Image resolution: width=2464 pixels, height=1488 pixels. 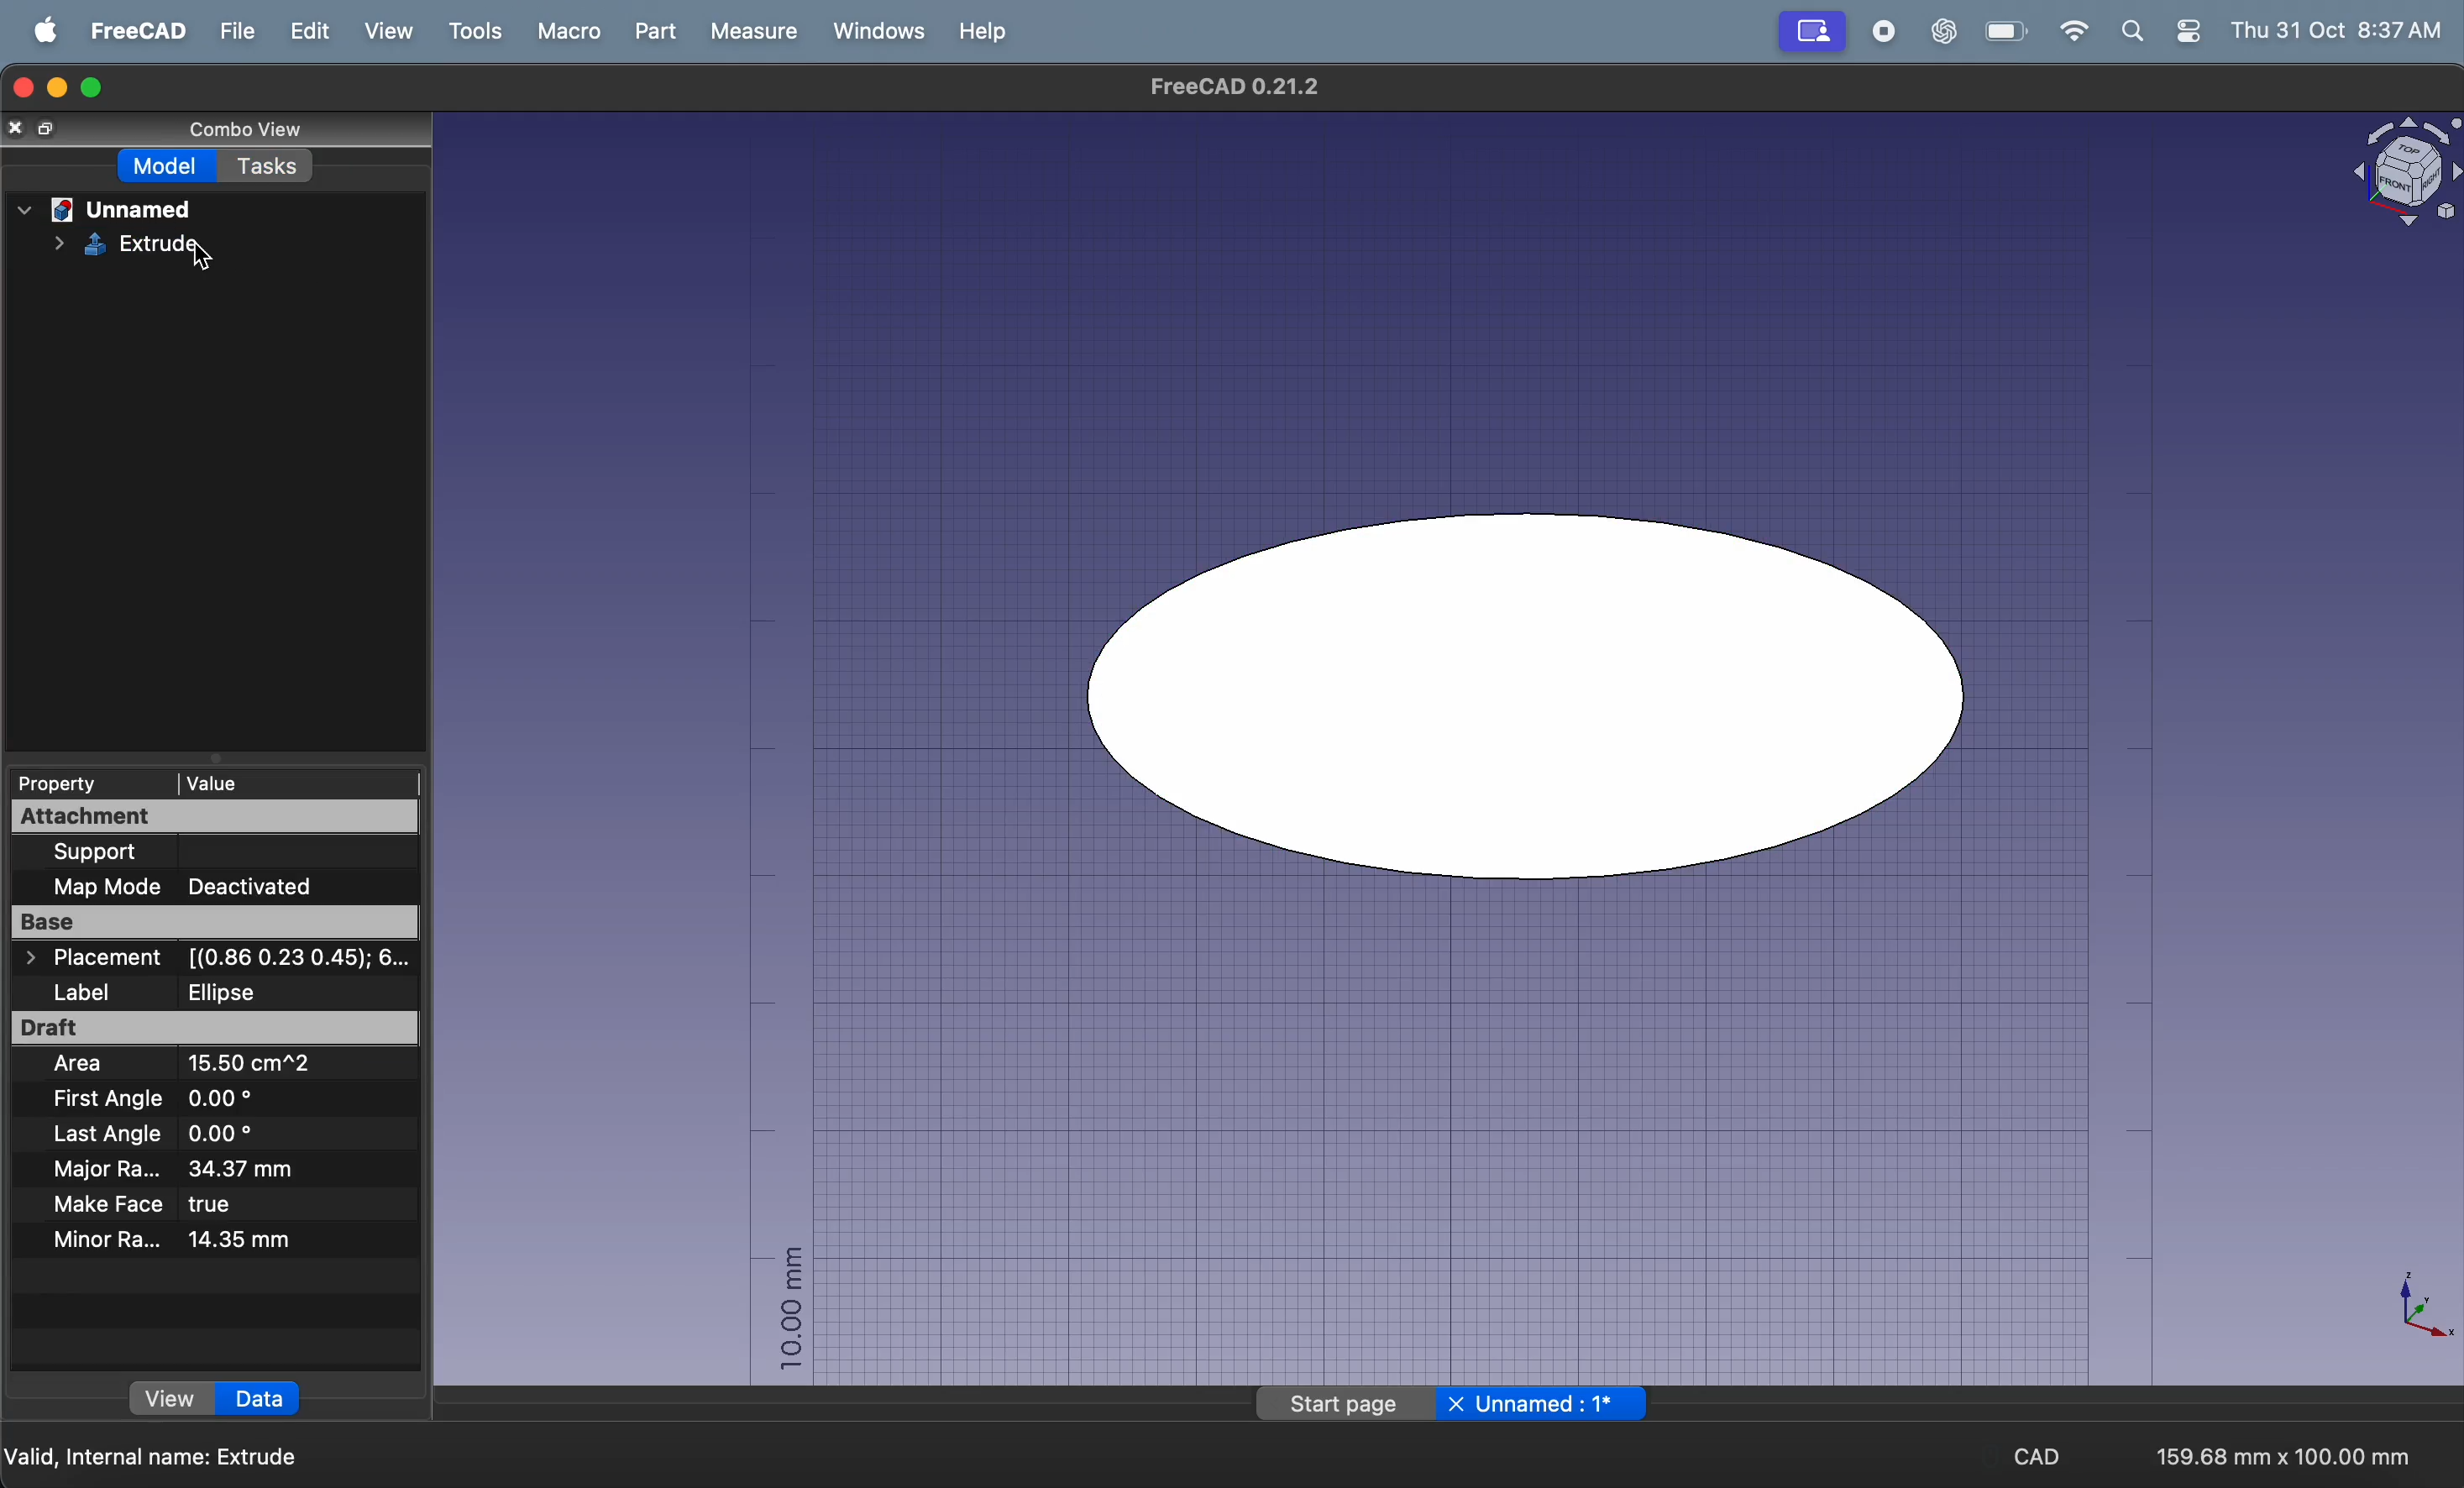 I want to click on apple menu, so click(x=36, y=32).